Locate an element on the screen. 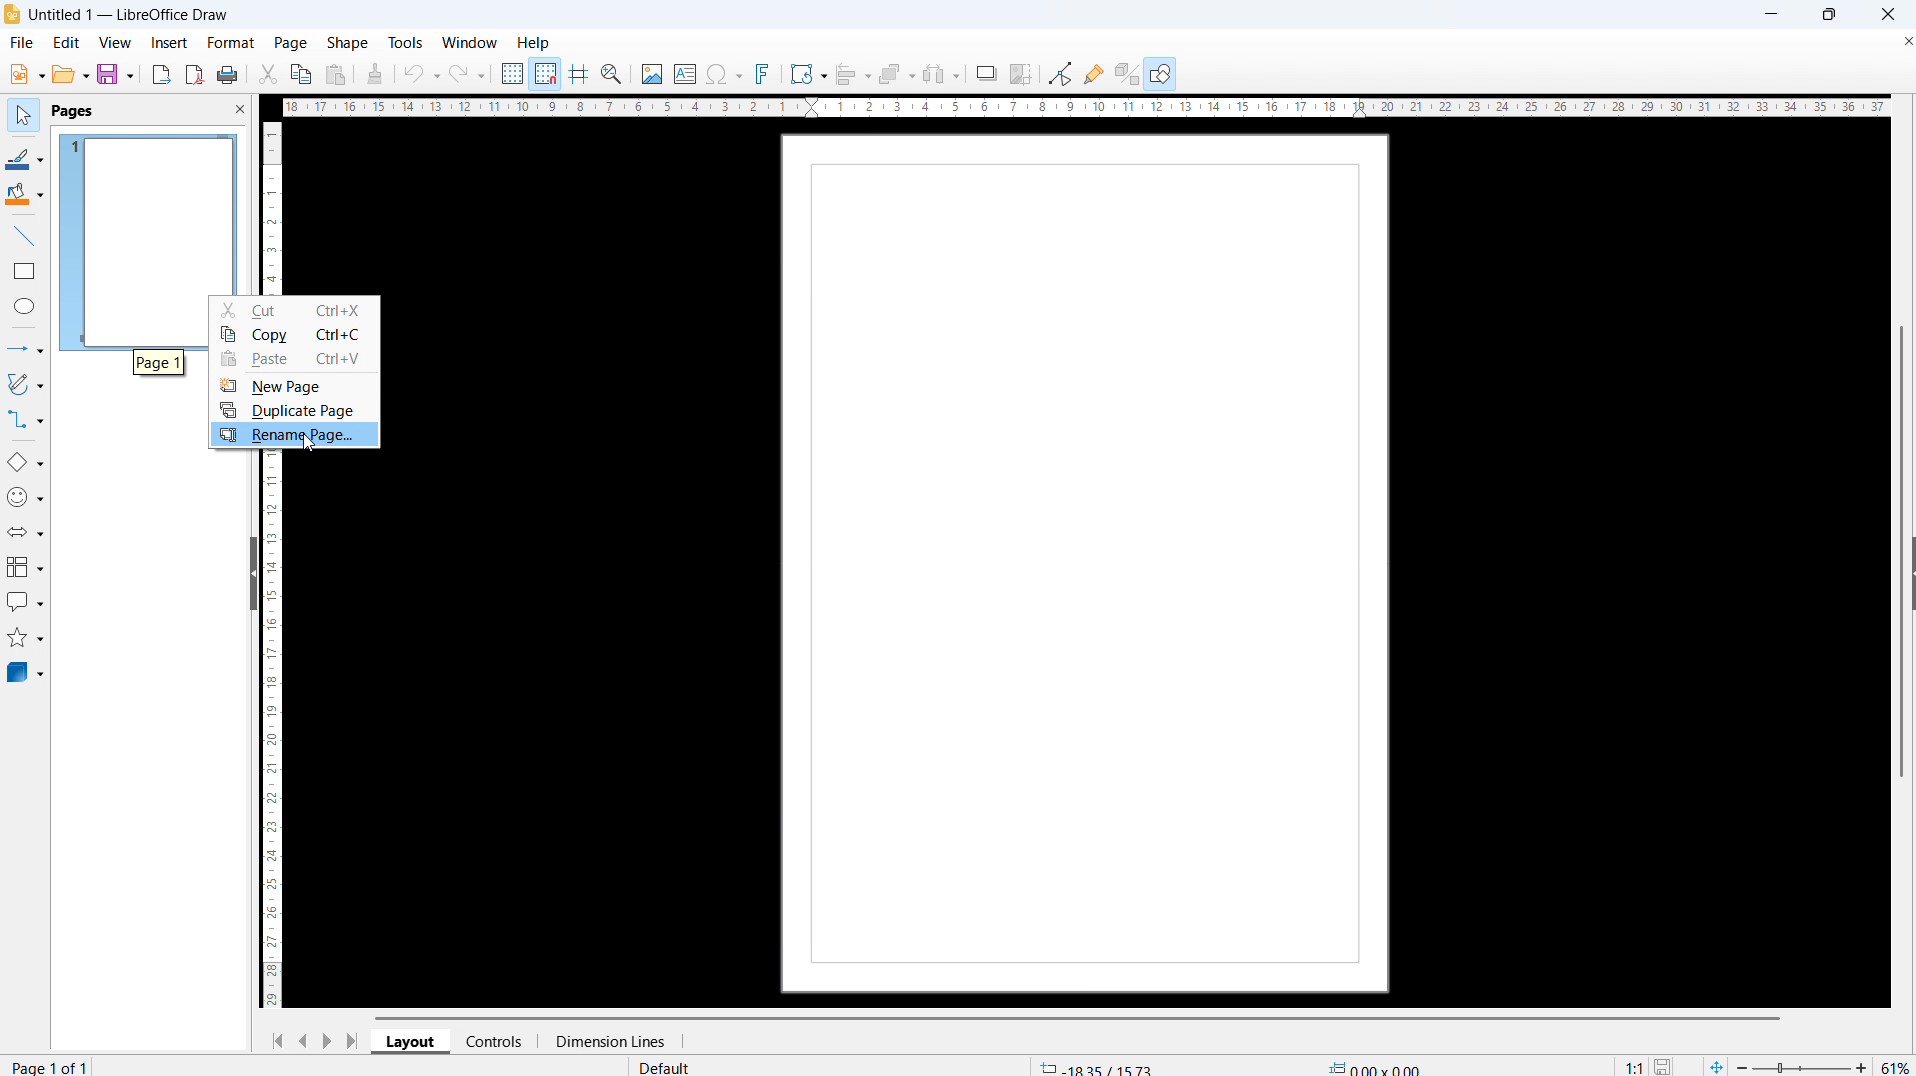  duplicate page is located at coordinates (294, 410).